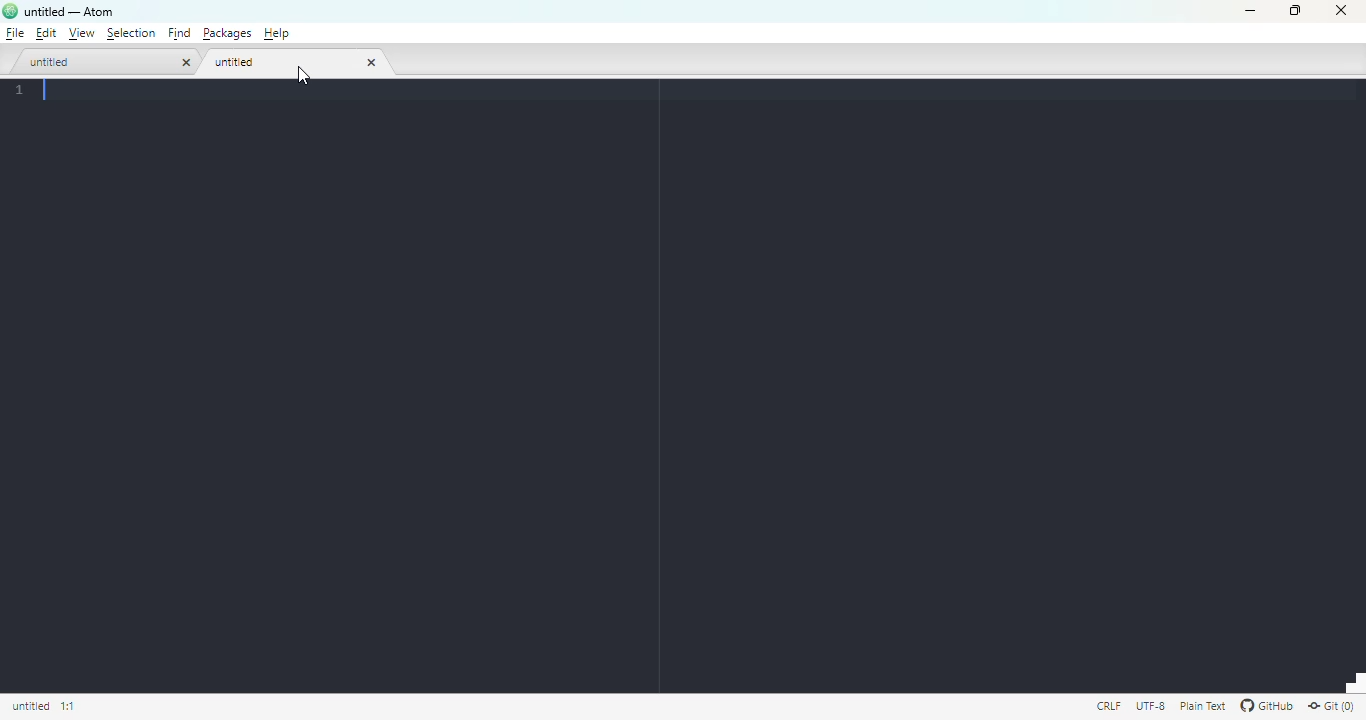 The image size is (1366, 720). What do you see at coordinates (181, 34) in the screenshot?
I see `find` at bounding box center [181, 34].